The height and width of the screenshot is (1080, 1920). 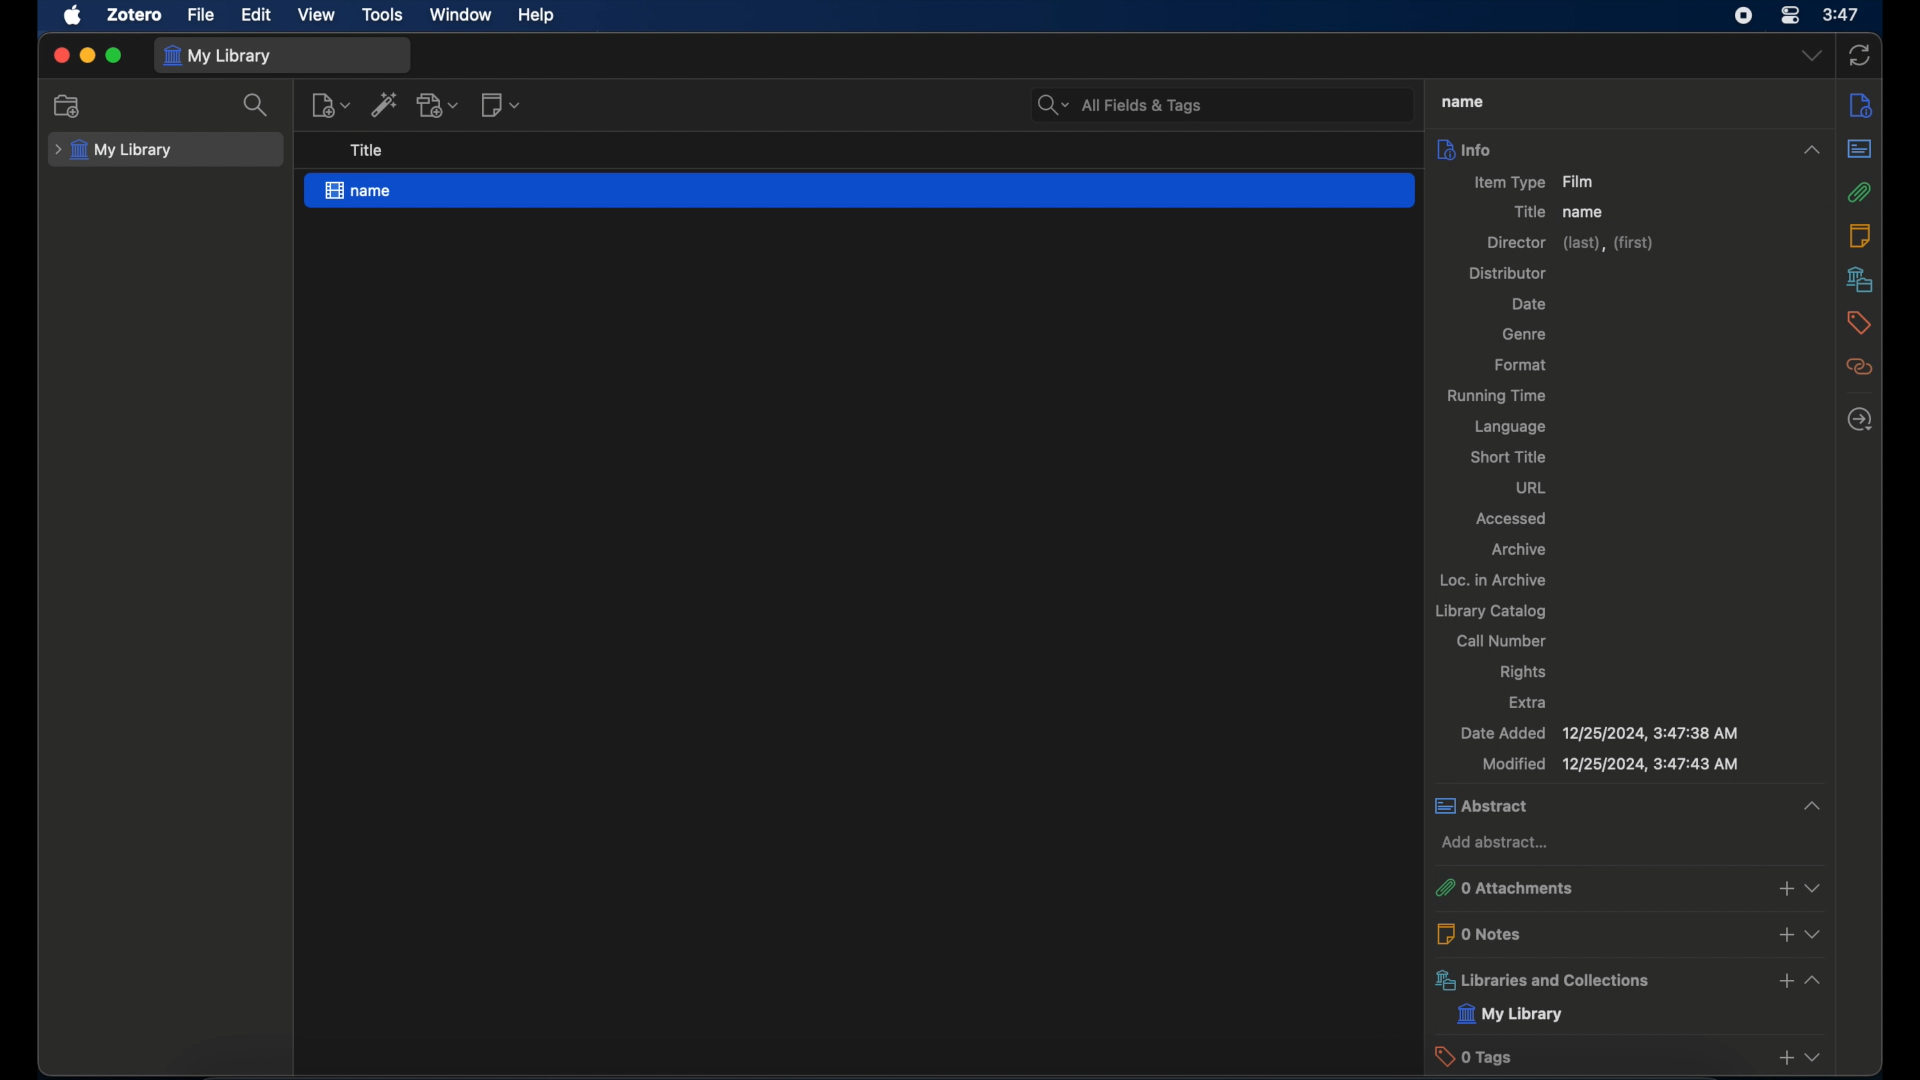 What do you see at coordinates (1607, 148) in the screenshot?
I see `info` at bounding box center [1607, 148].